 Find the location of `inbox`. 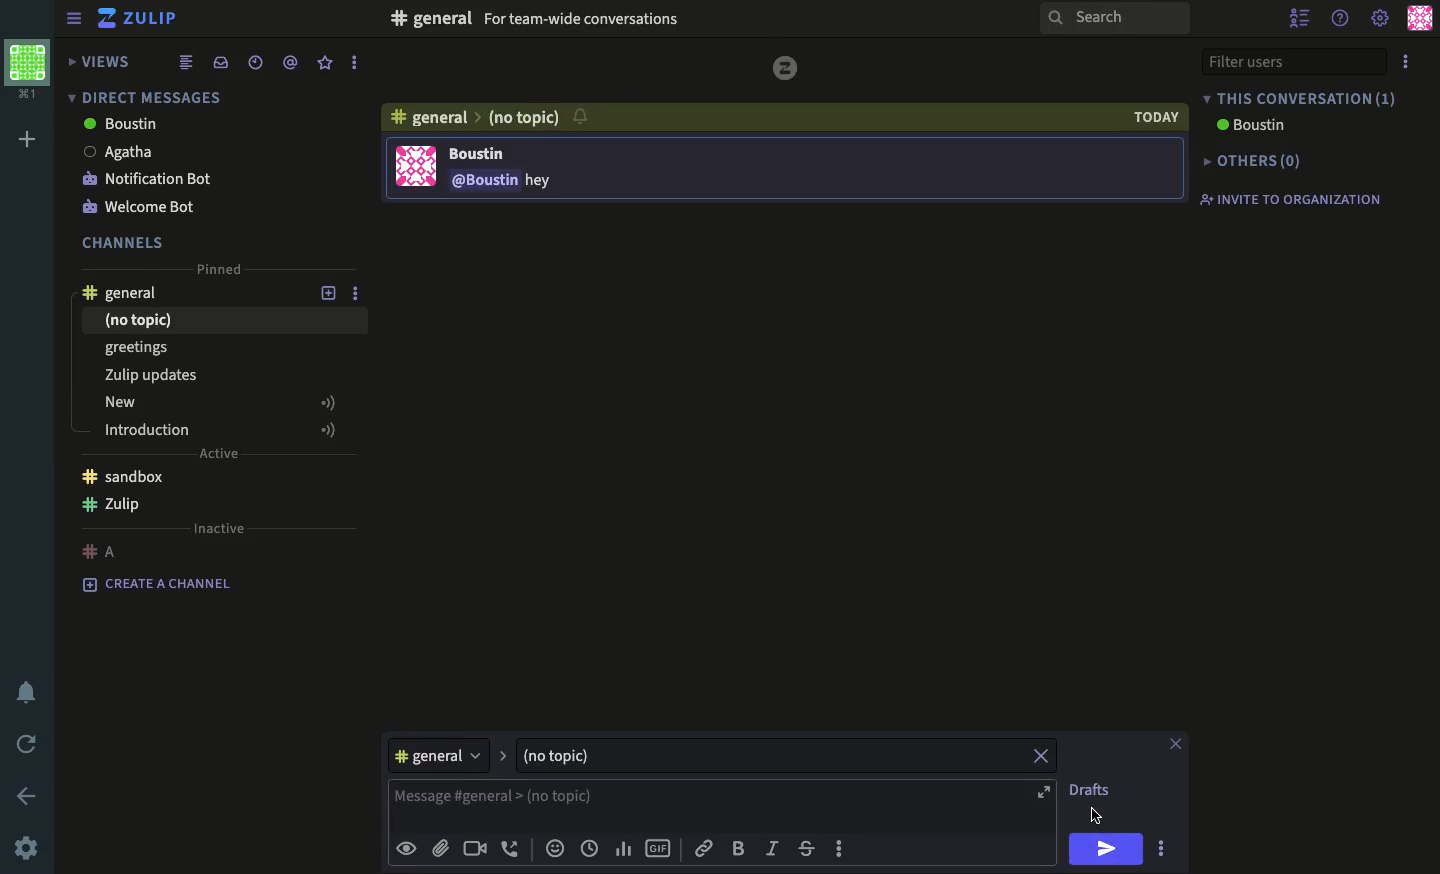

inbox is located at coordinates (219, 63).